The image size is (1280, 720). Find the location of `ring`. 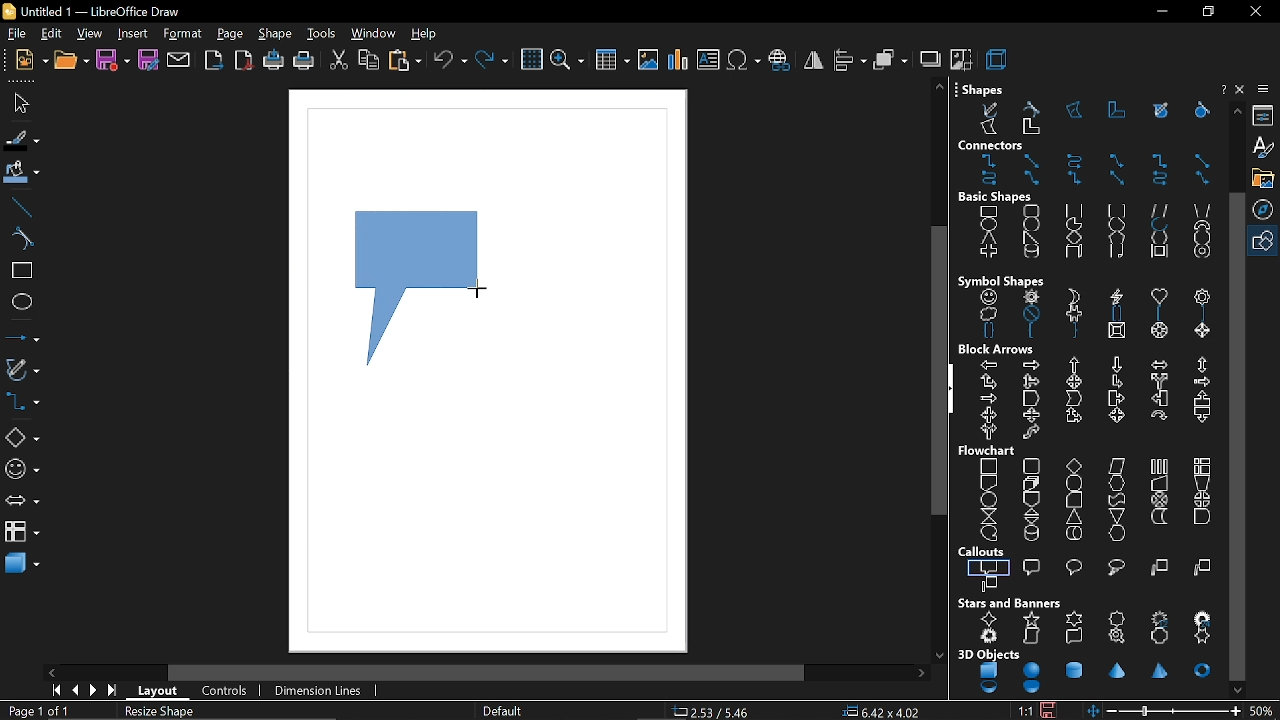

ring is located at coordinates (1202, 254).